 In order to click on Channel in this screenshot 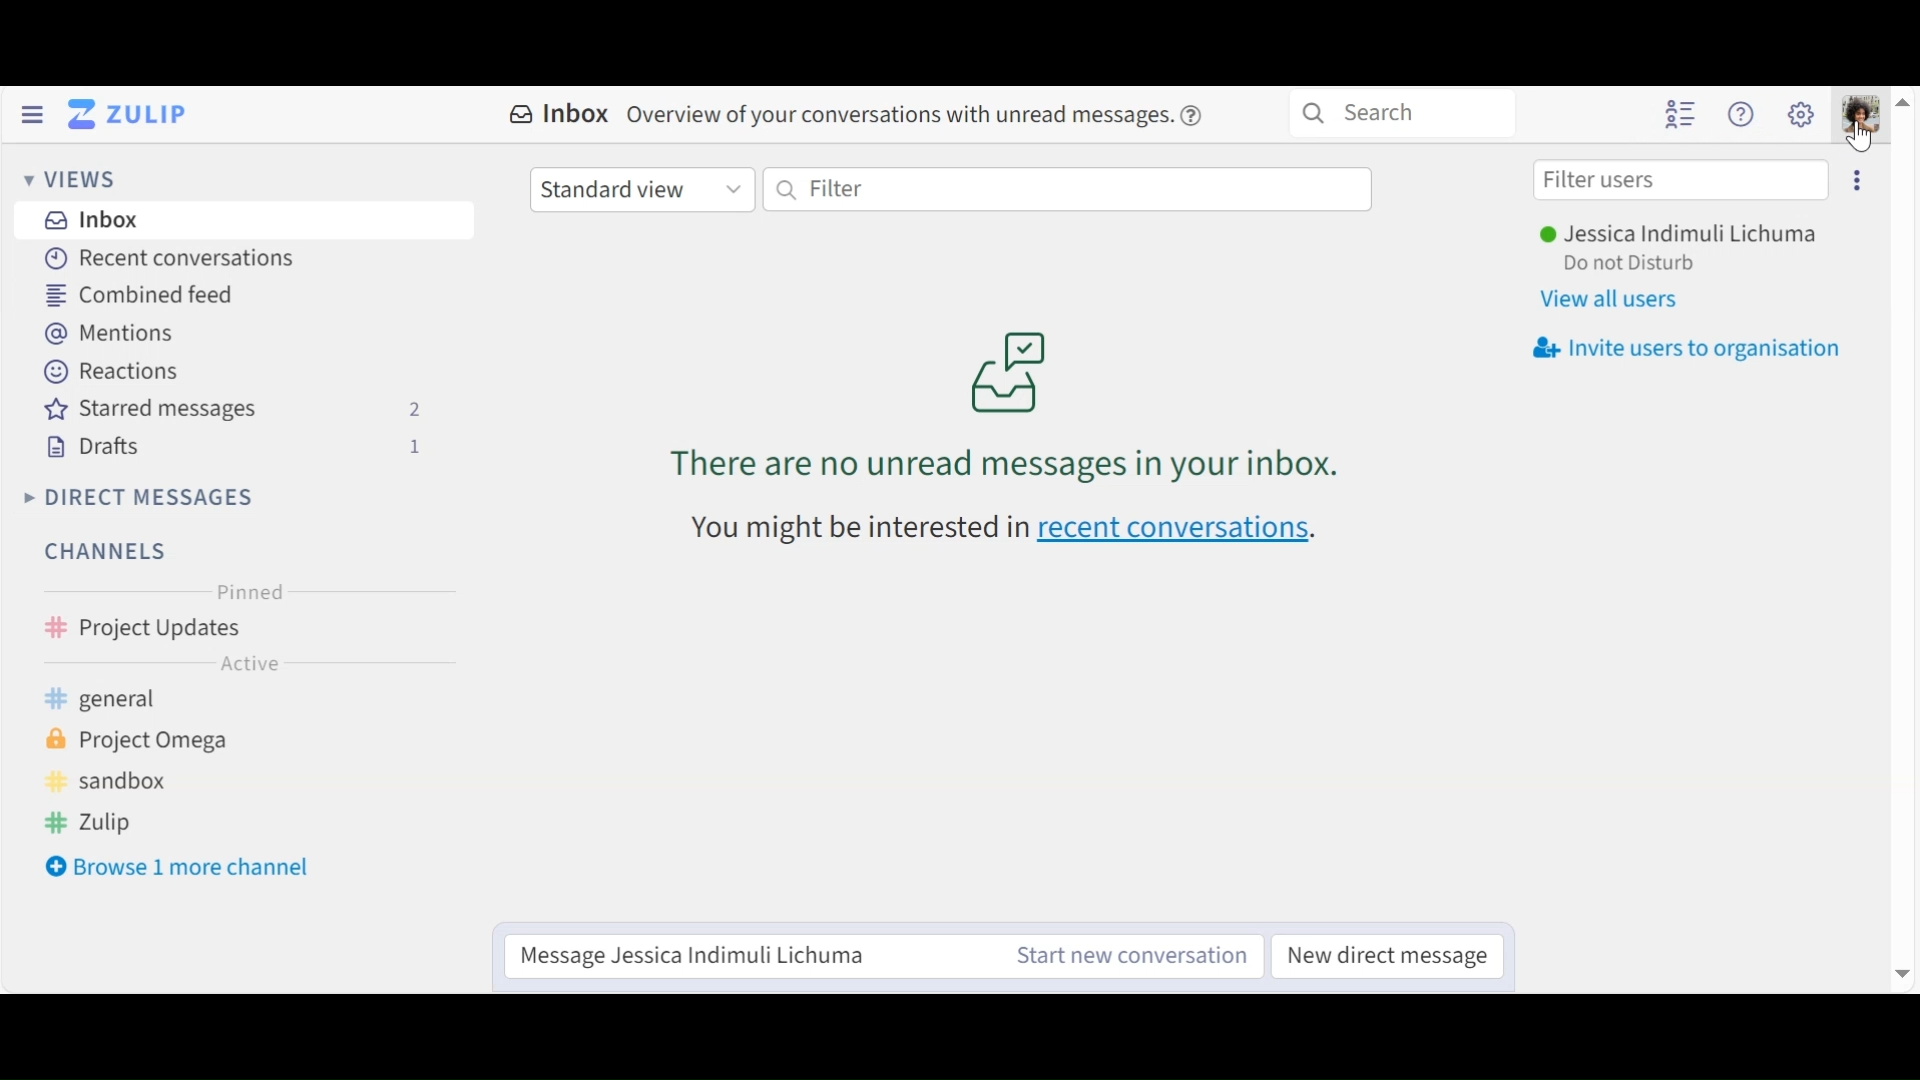, I will do `click(244, 627)`.